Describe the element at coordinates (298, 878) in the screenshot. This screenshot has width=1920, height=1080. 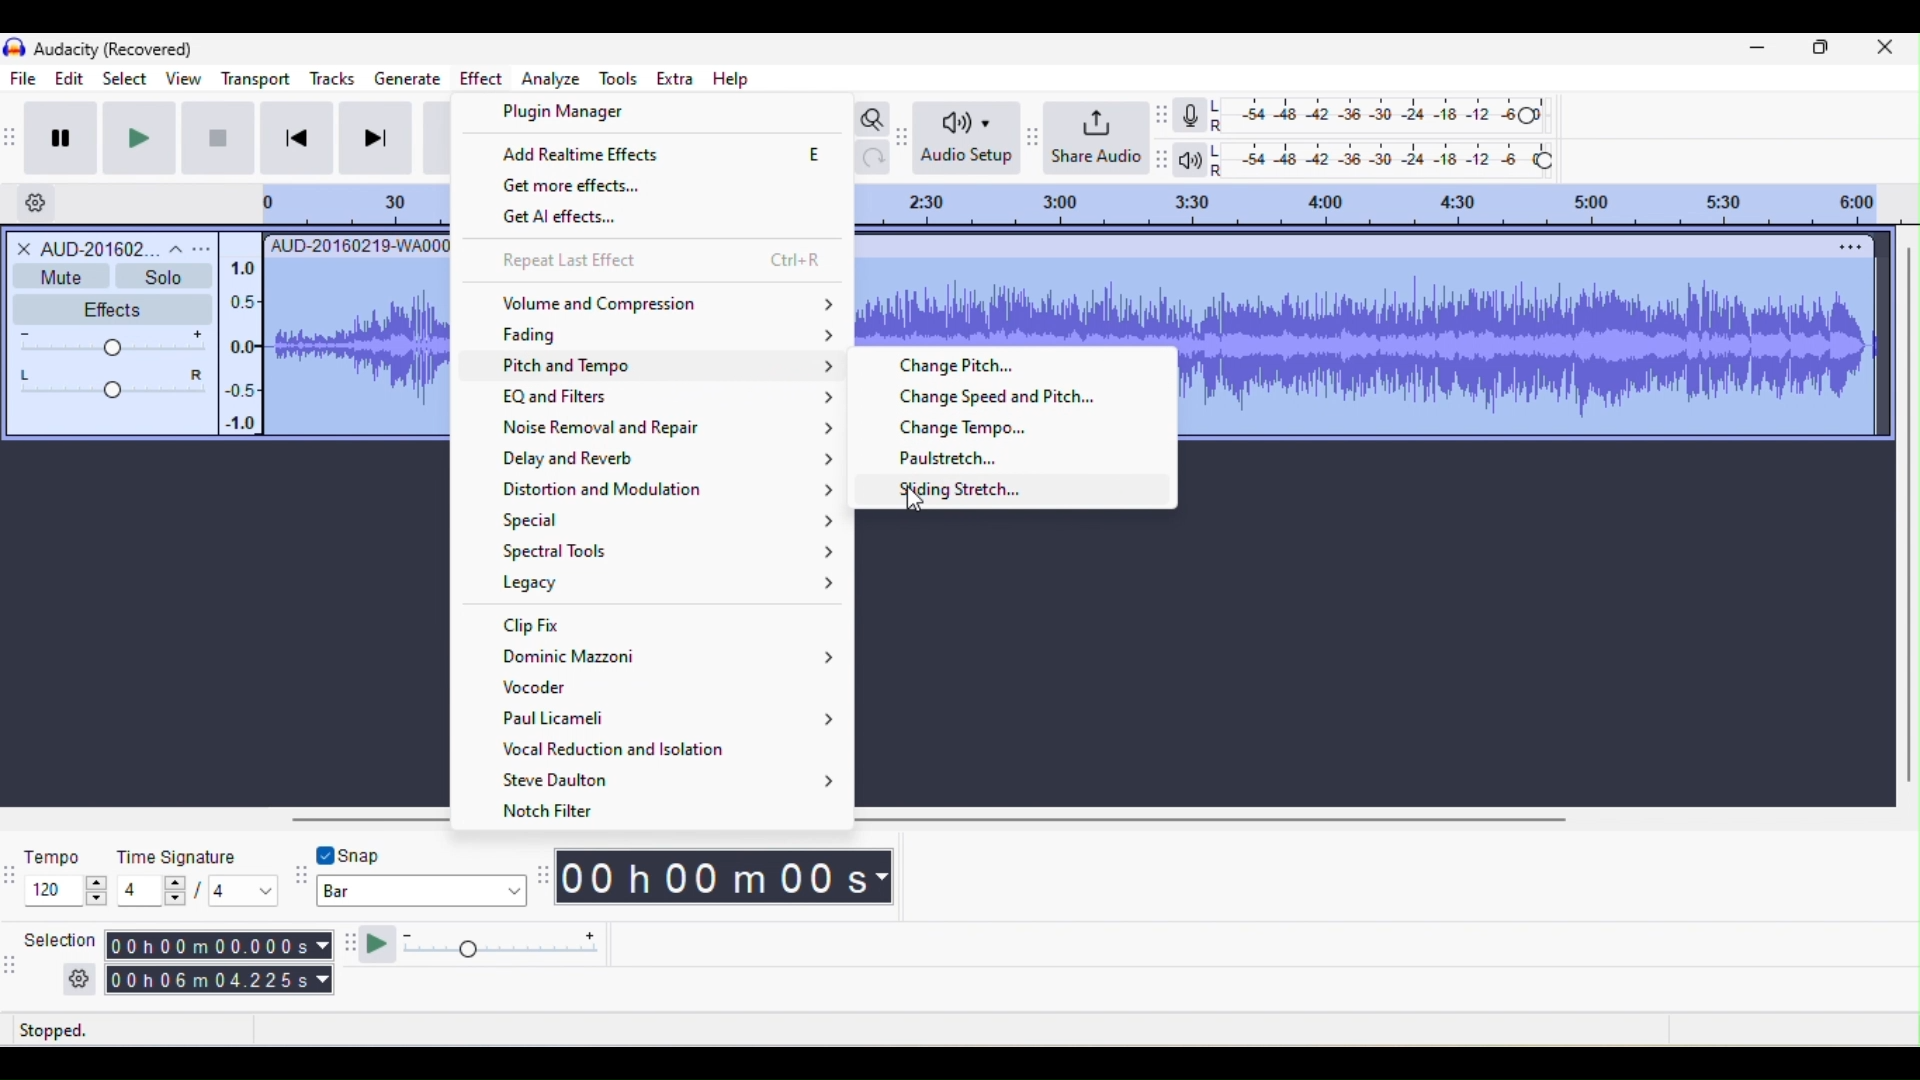
I see `audacity snapping toolbar` at that location.